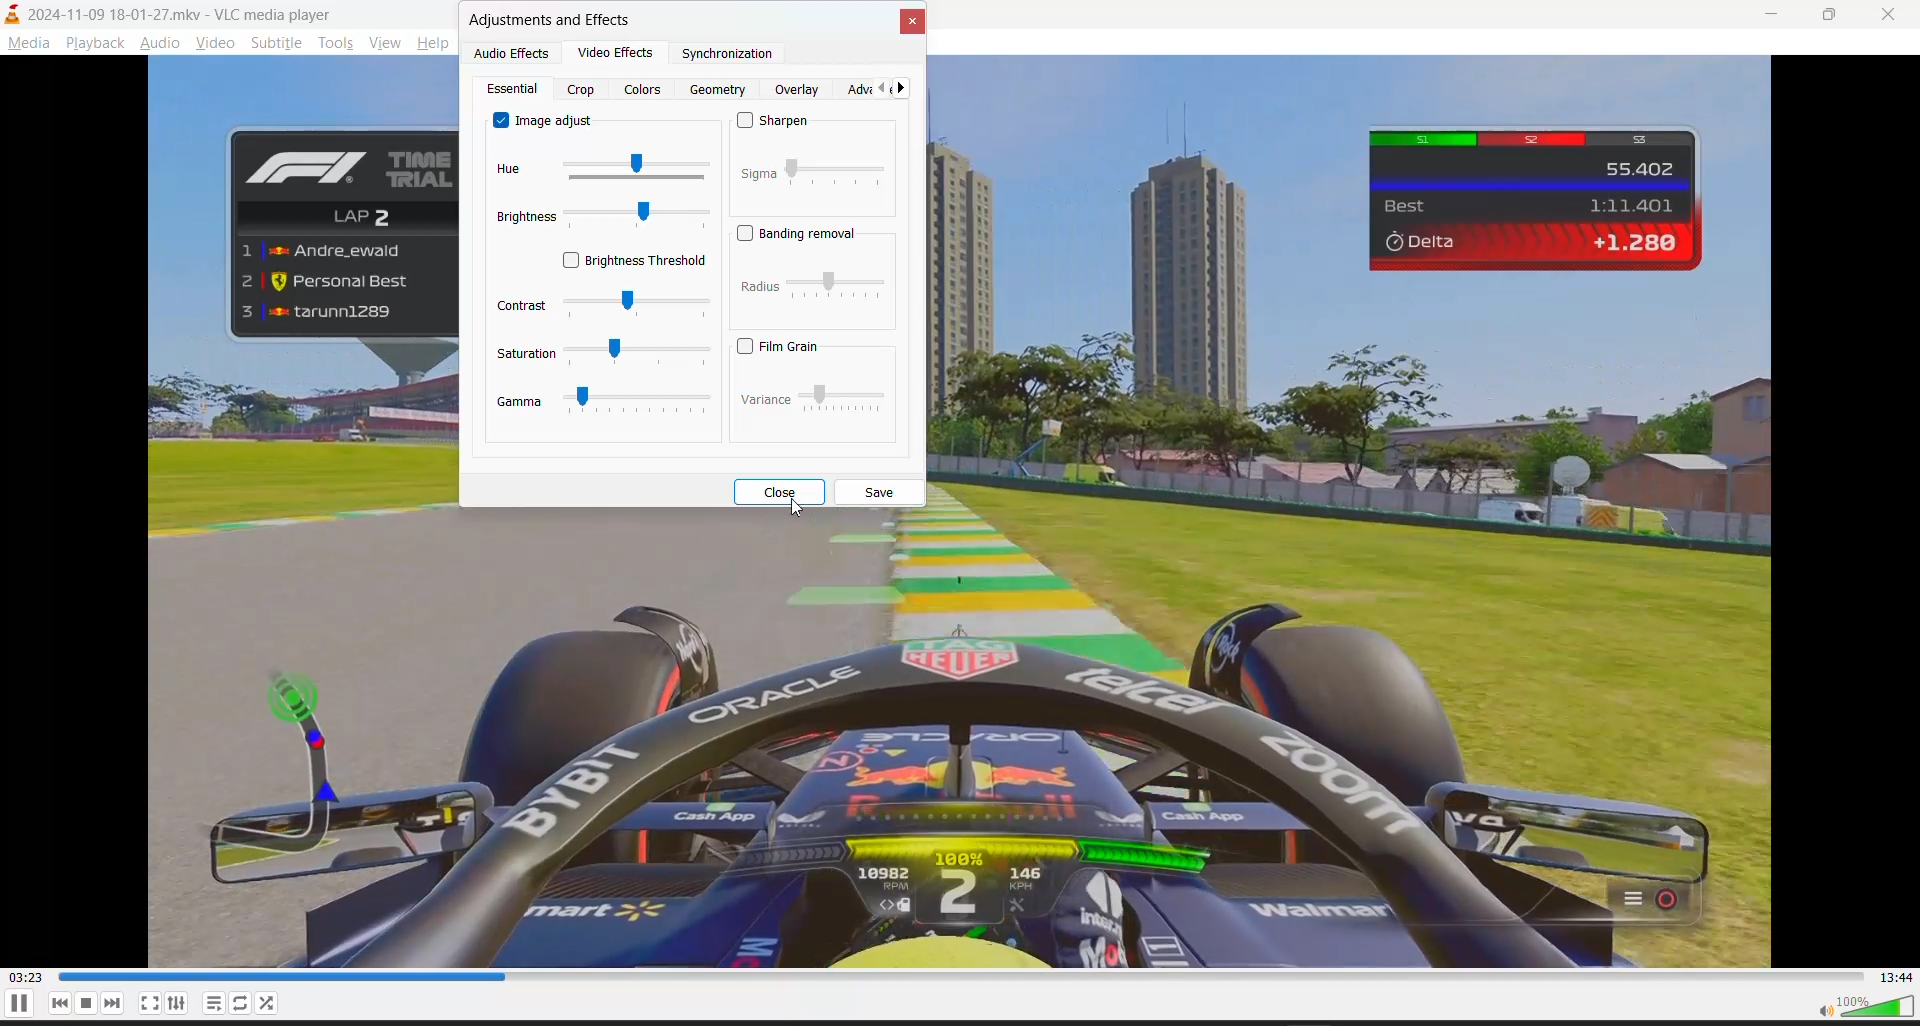 The image size is (1920, 1026). Describe the element at coordinates (214, 1003) in the screenshot. I see `playlist` at that location.